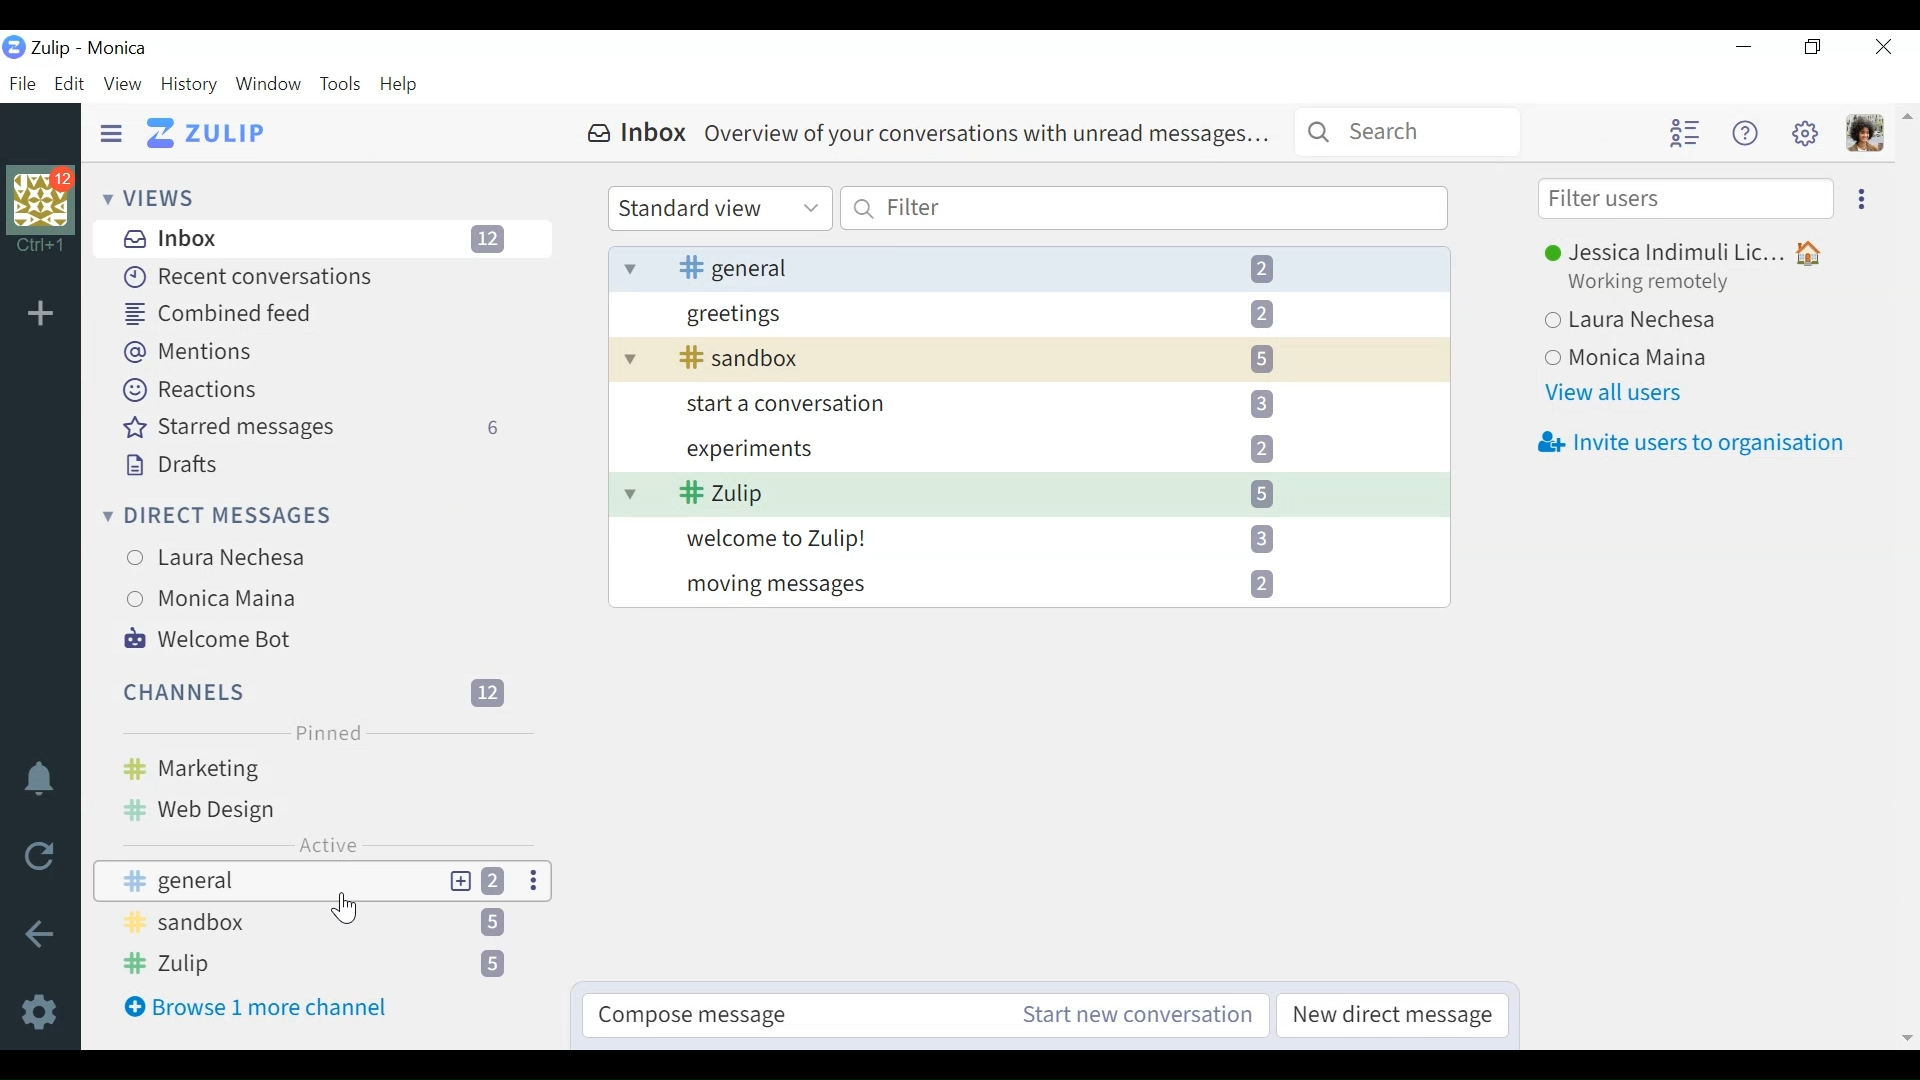 Image resolution: width=1920 pixels, height=1080 pixels. What do you see at coordinates (326, 238) in the screenshot?
I see `Inbox 12` at bounding box center [326, 238].